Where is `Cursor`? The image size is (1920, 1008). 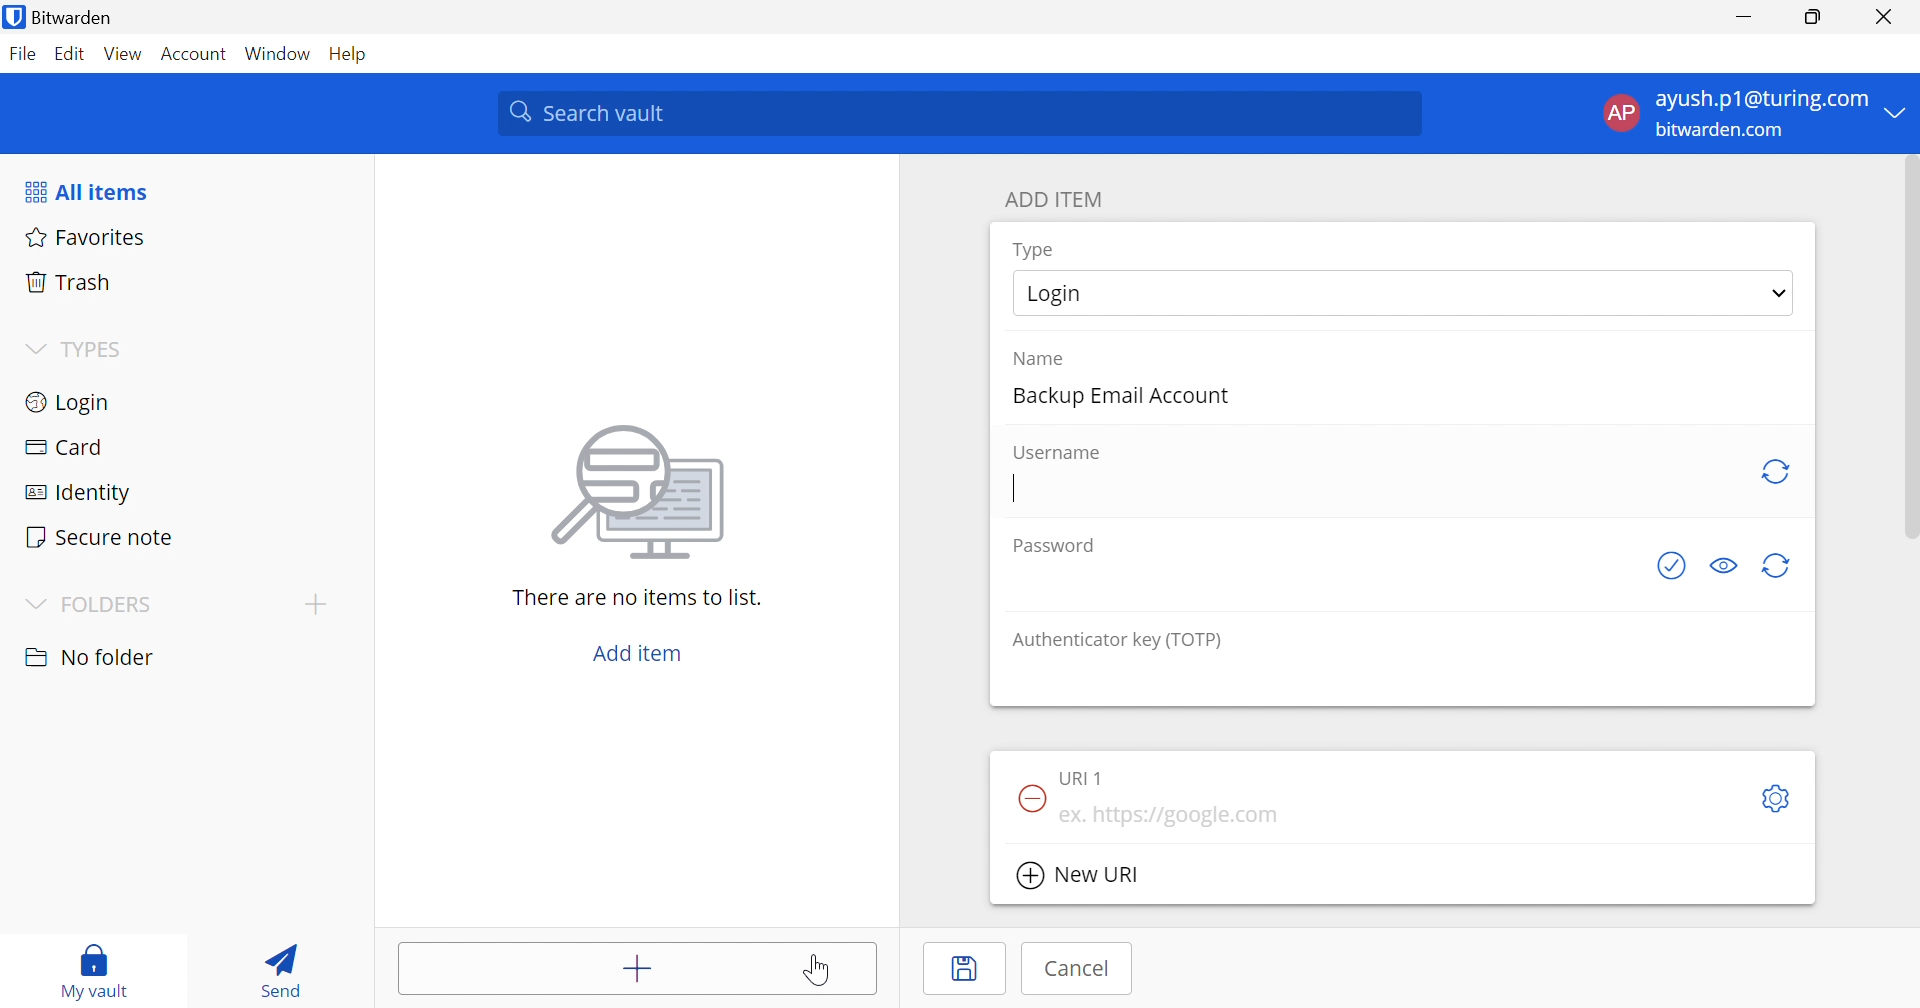 Cursor is located at coordinates (817, 971).